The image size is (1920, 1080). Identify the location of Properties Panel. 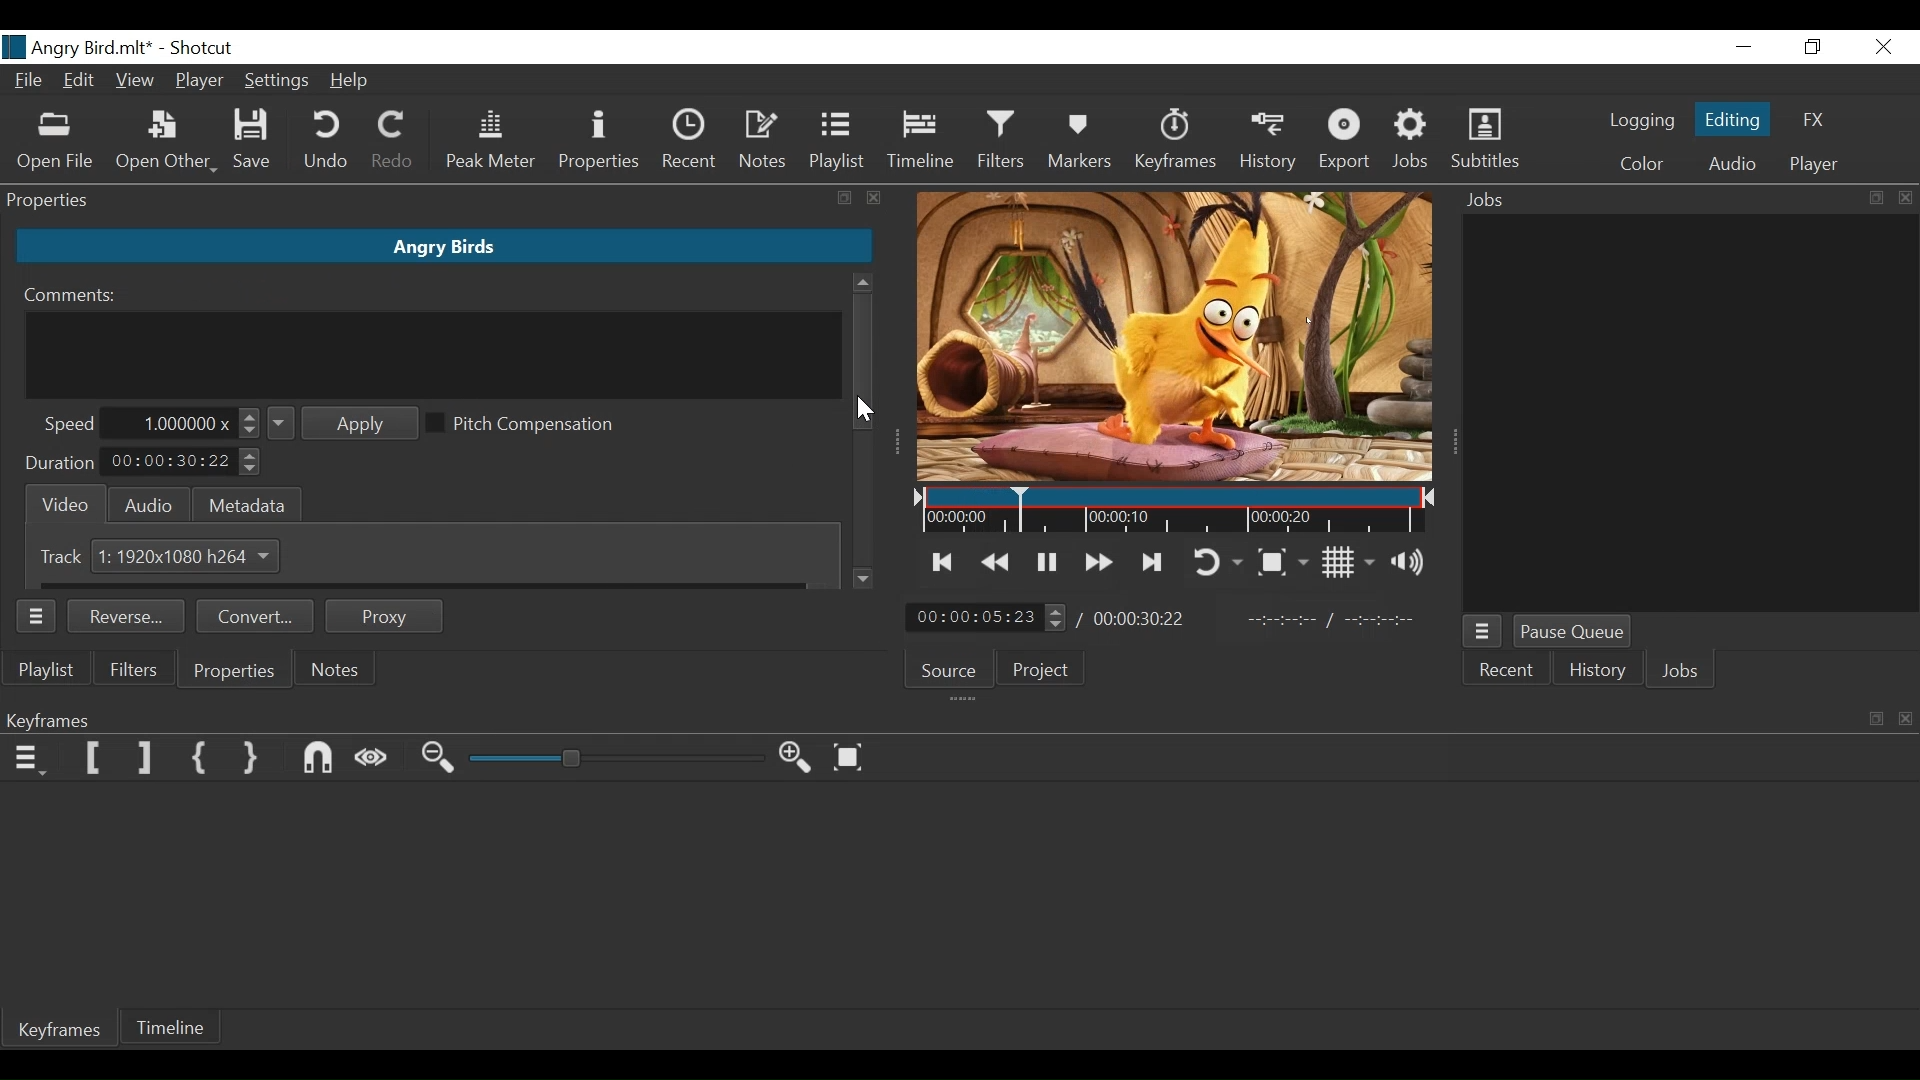
(444, 201).